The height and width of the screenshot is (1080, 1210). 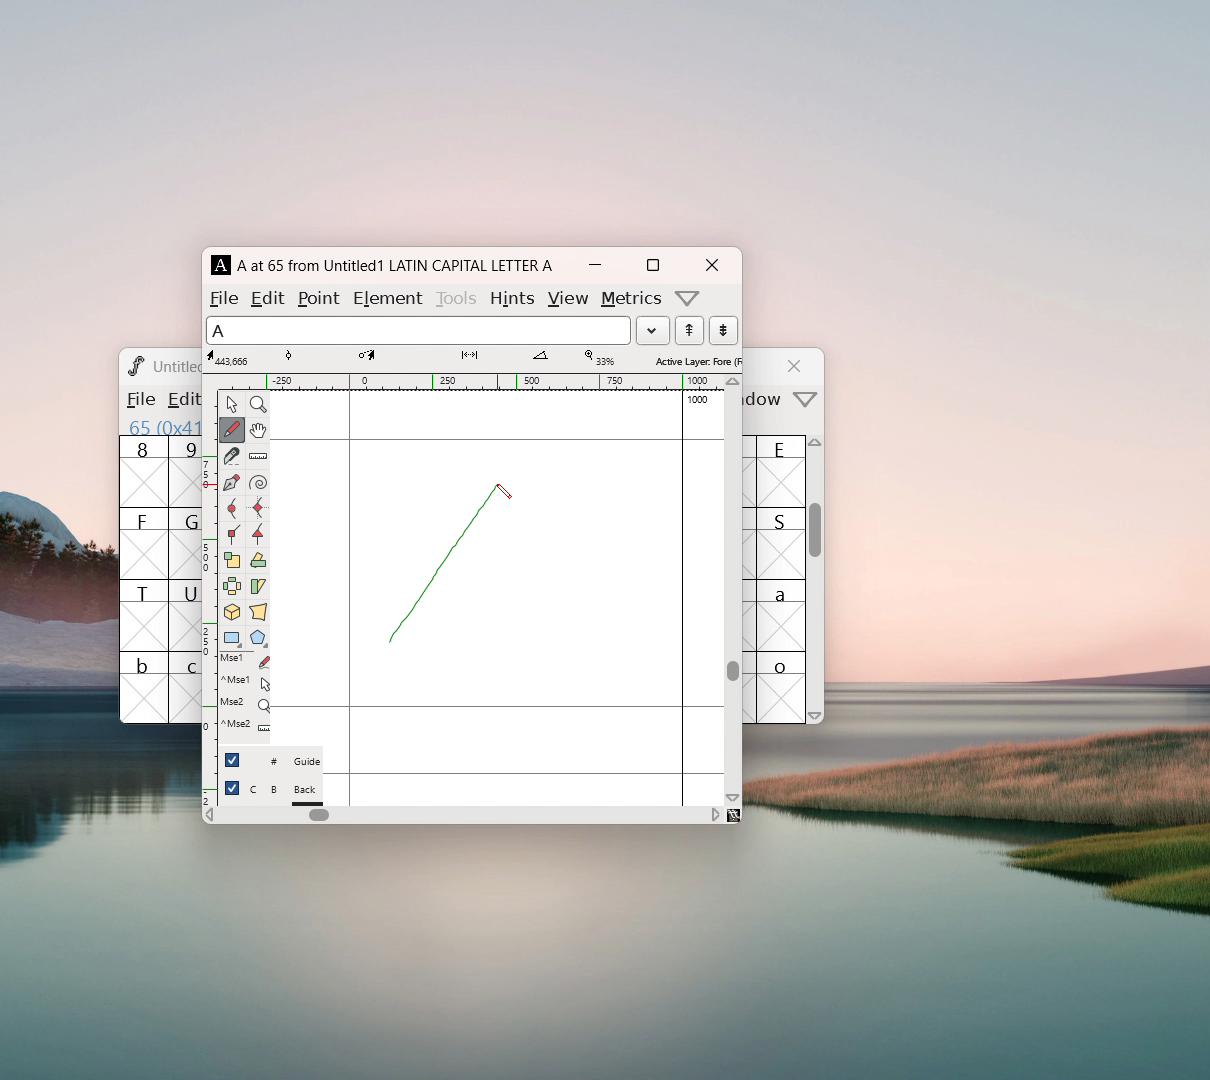 What do you see at coordinates (258, 457) in the screenshot?
I see `measure distance, angle between points` at bounding box center [258, 457].